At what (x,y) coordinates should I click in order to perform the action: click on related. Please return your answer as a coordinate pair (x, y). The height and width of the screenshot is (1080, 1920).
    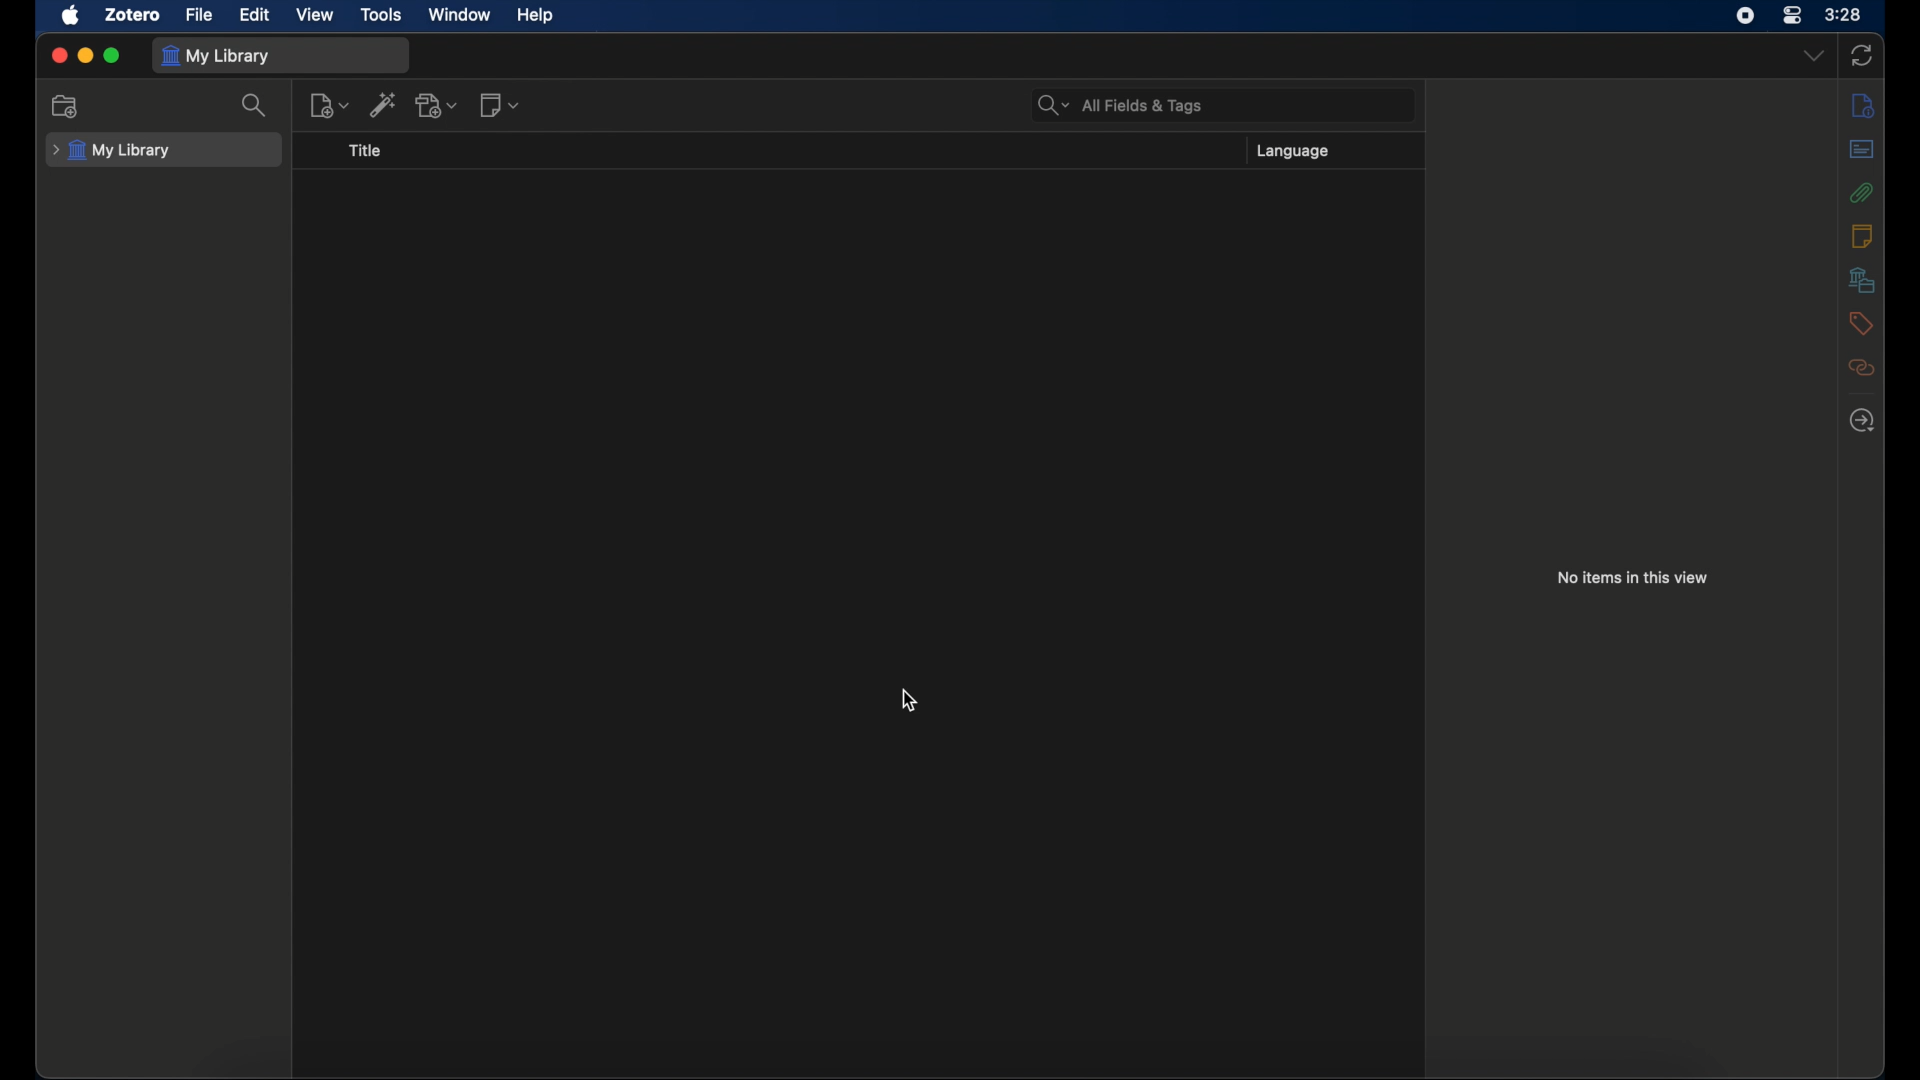
    Looking at the image, I should click on (1862, 366).